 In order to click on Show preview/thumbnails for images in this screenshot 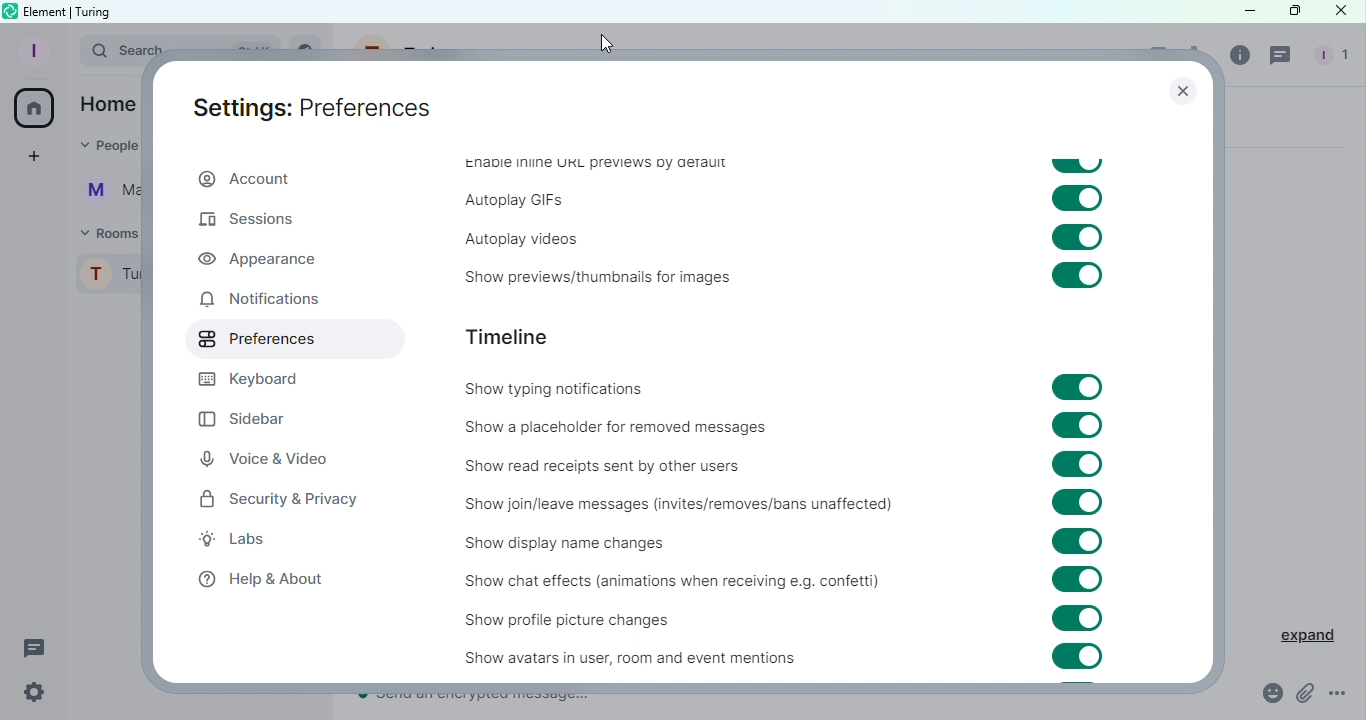, I will do `click(590, 279)`.